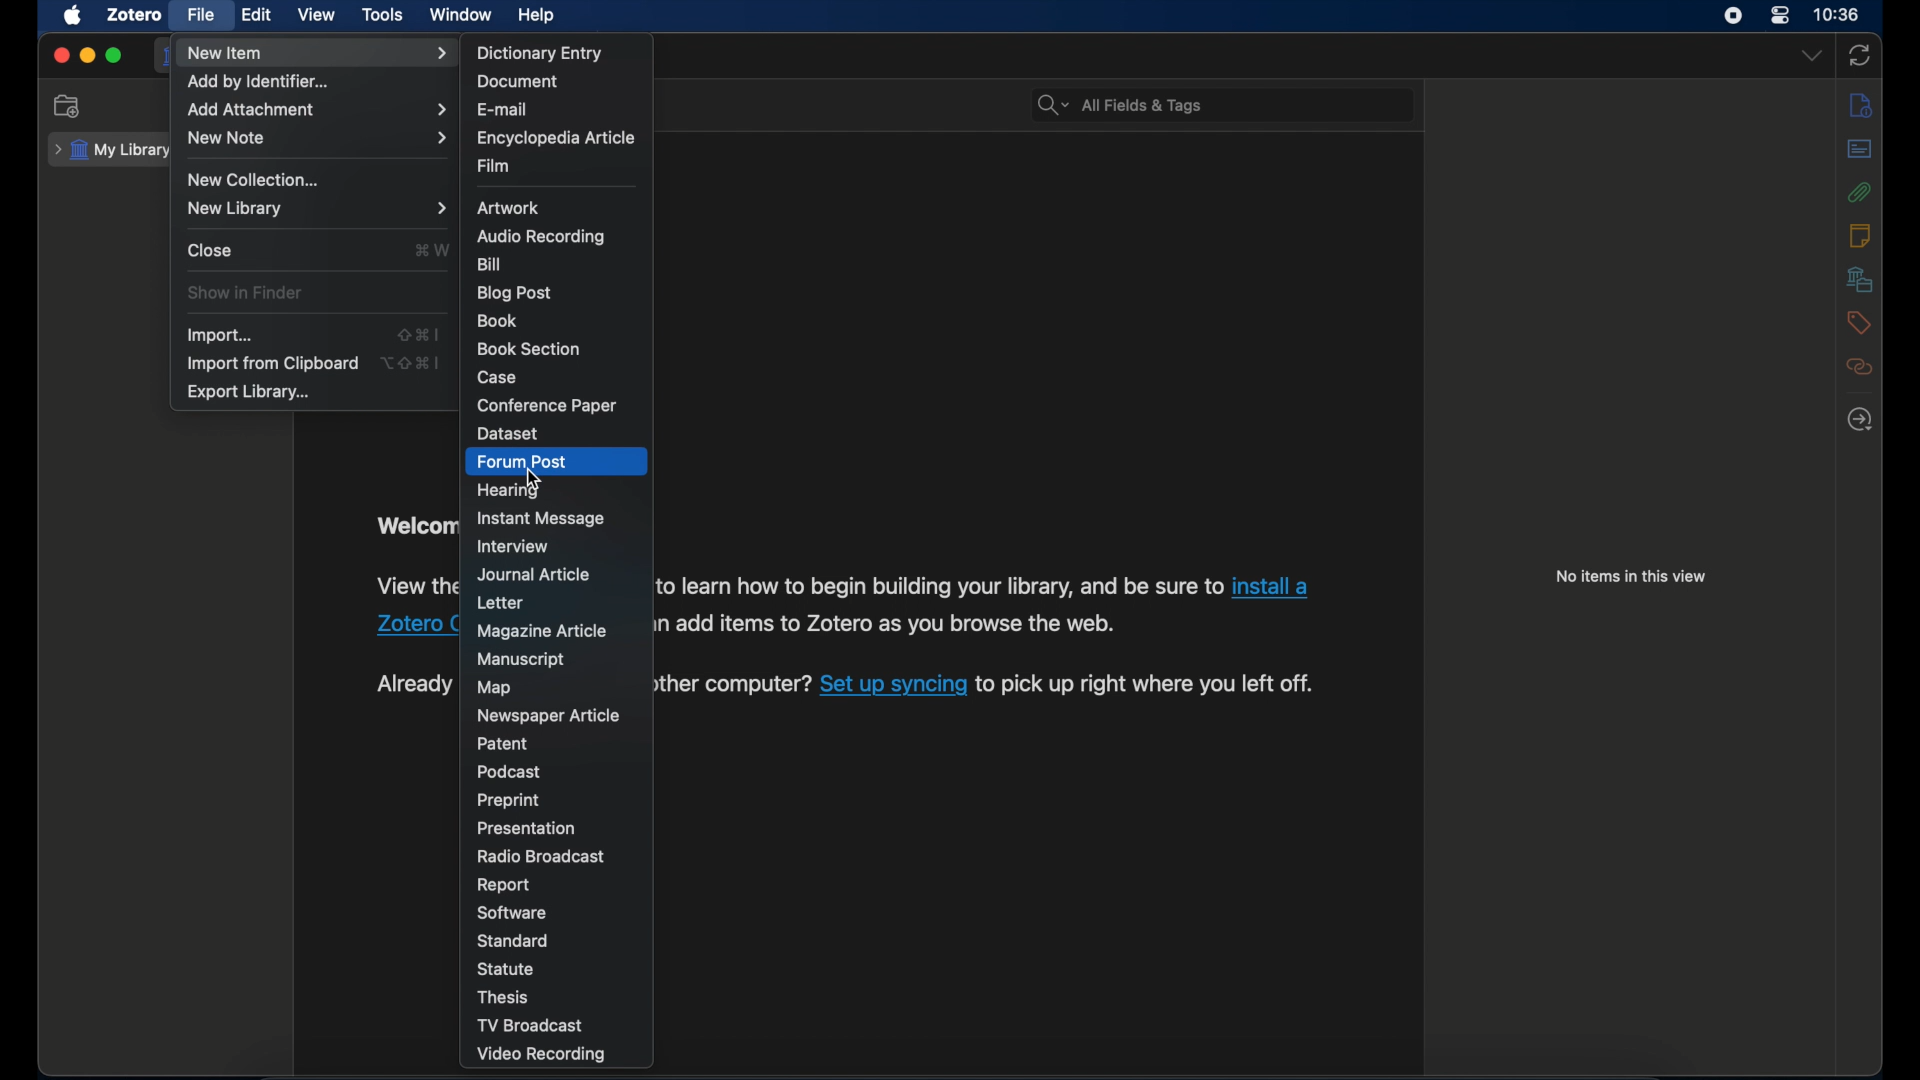 The image size is (1920, 1080). What do you see at coordinates (1118, 104) in the screenshot?
I see `search bar` at bounding box center [1118, 104].